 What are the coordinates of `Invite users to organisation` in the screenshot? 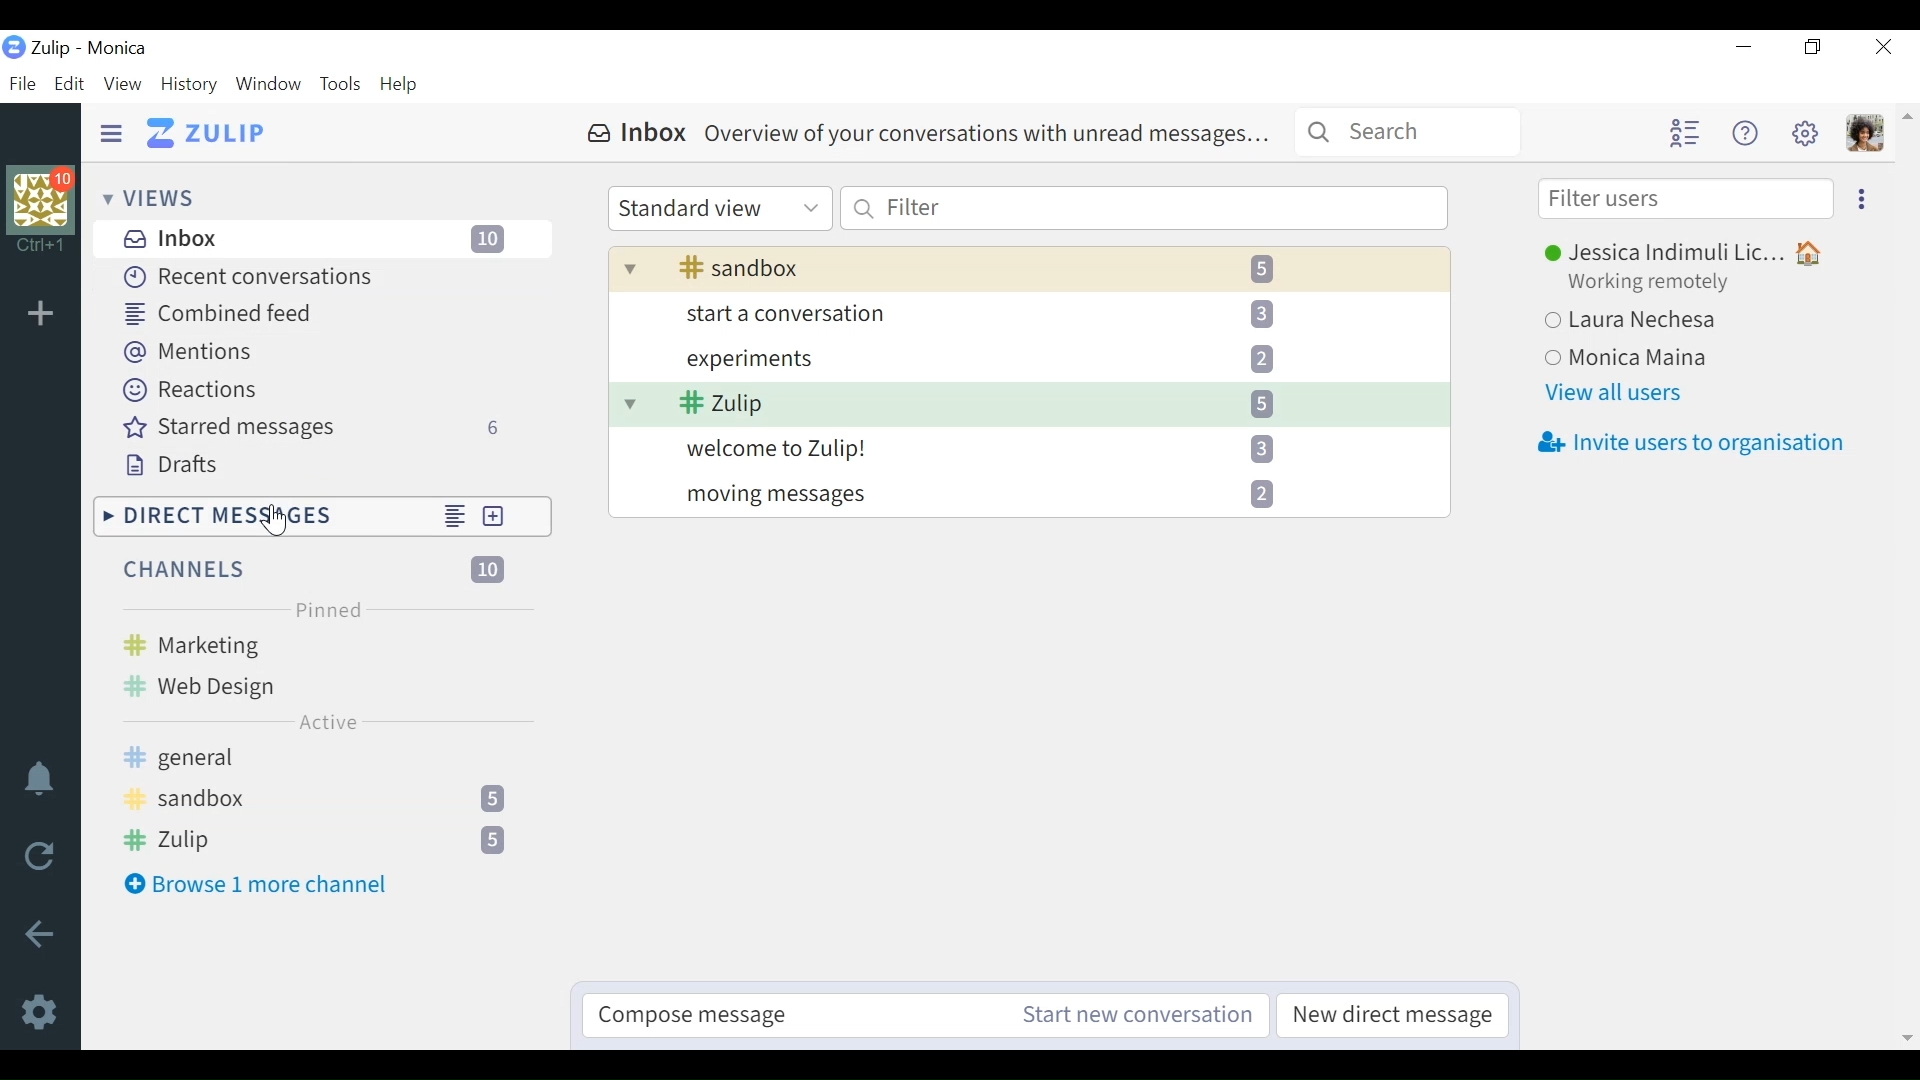 It's located at (1685, 441).